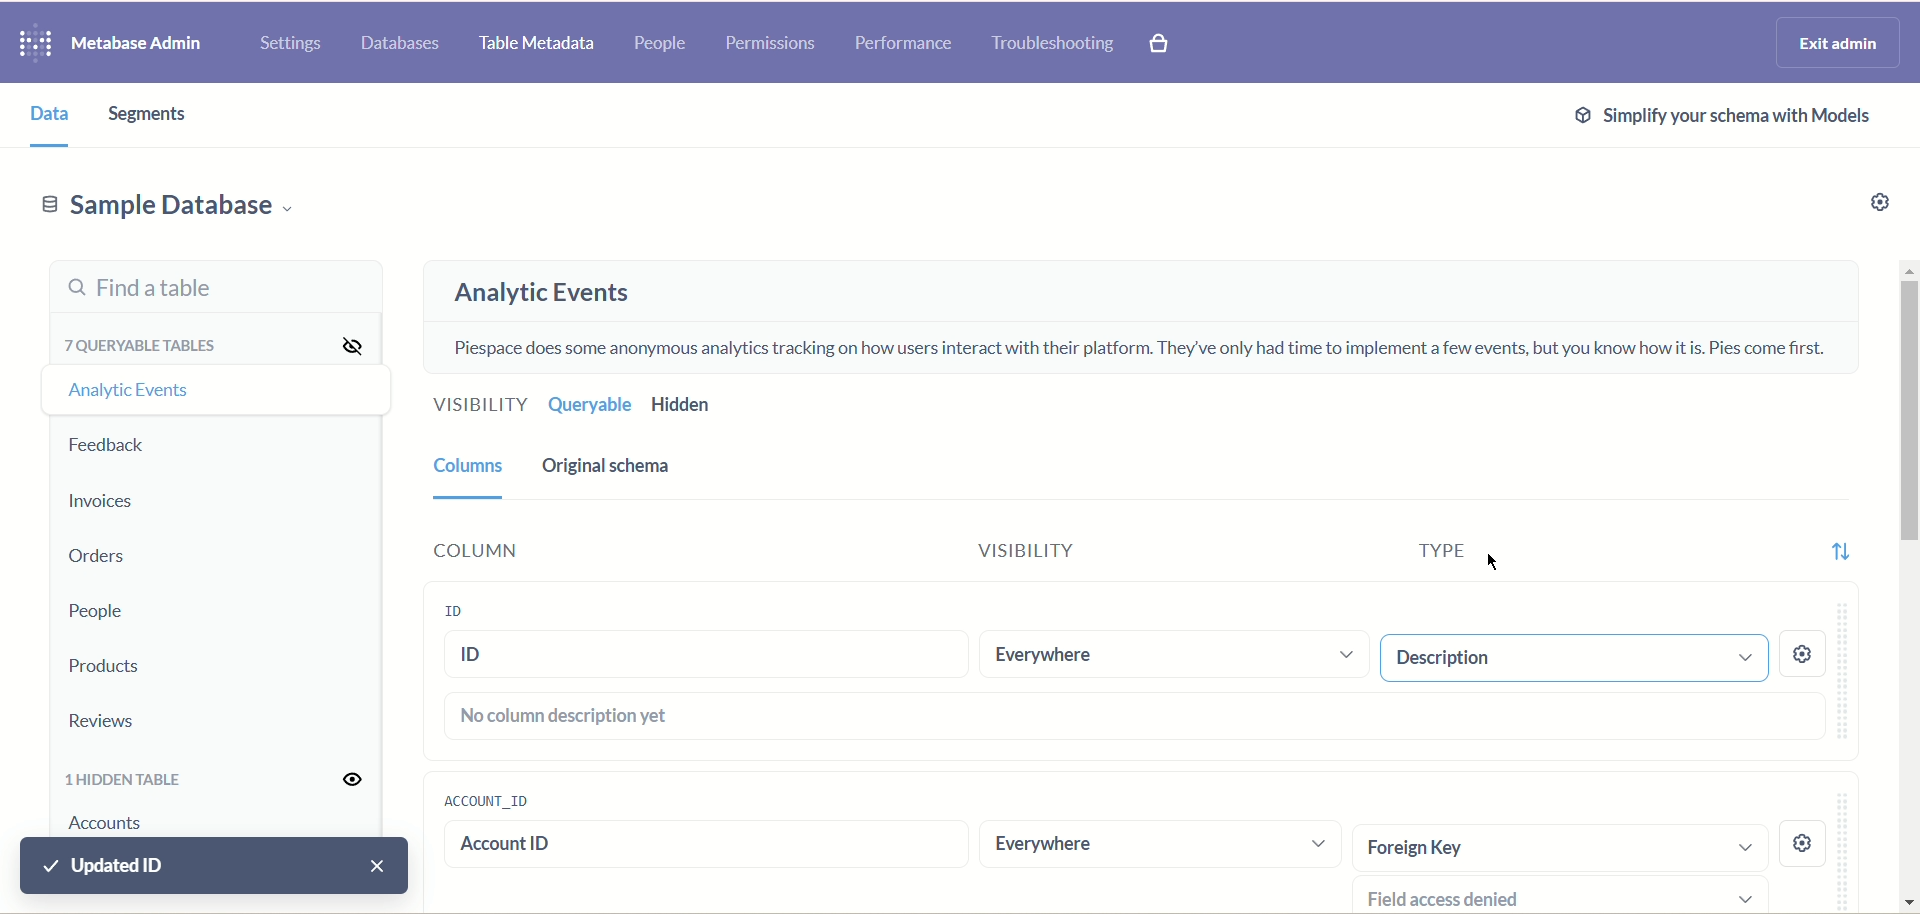  Describe the element at coordinates (1004, 551) in the screenshot. I see `visibility` at that location.